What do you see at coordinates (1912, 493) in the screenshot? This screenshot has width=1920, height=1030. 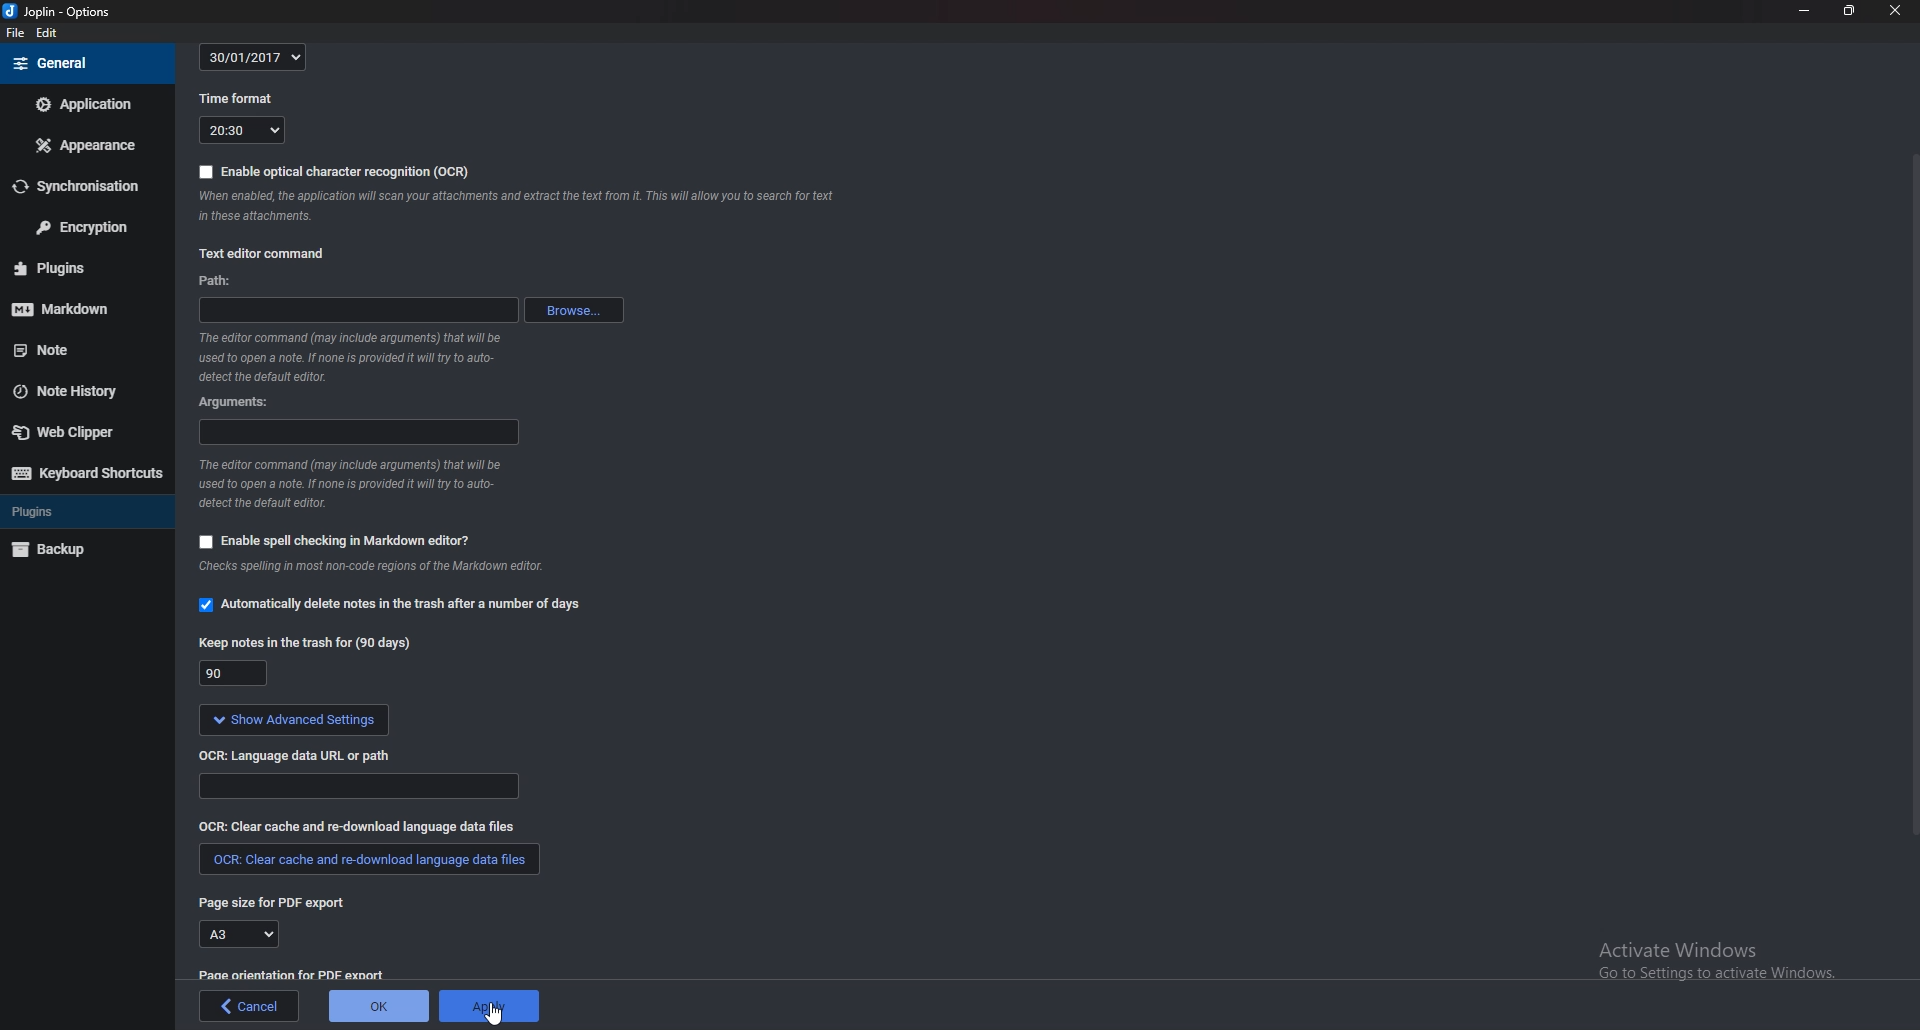 I see `Scroll bar` at bounding box center [1912, 493].